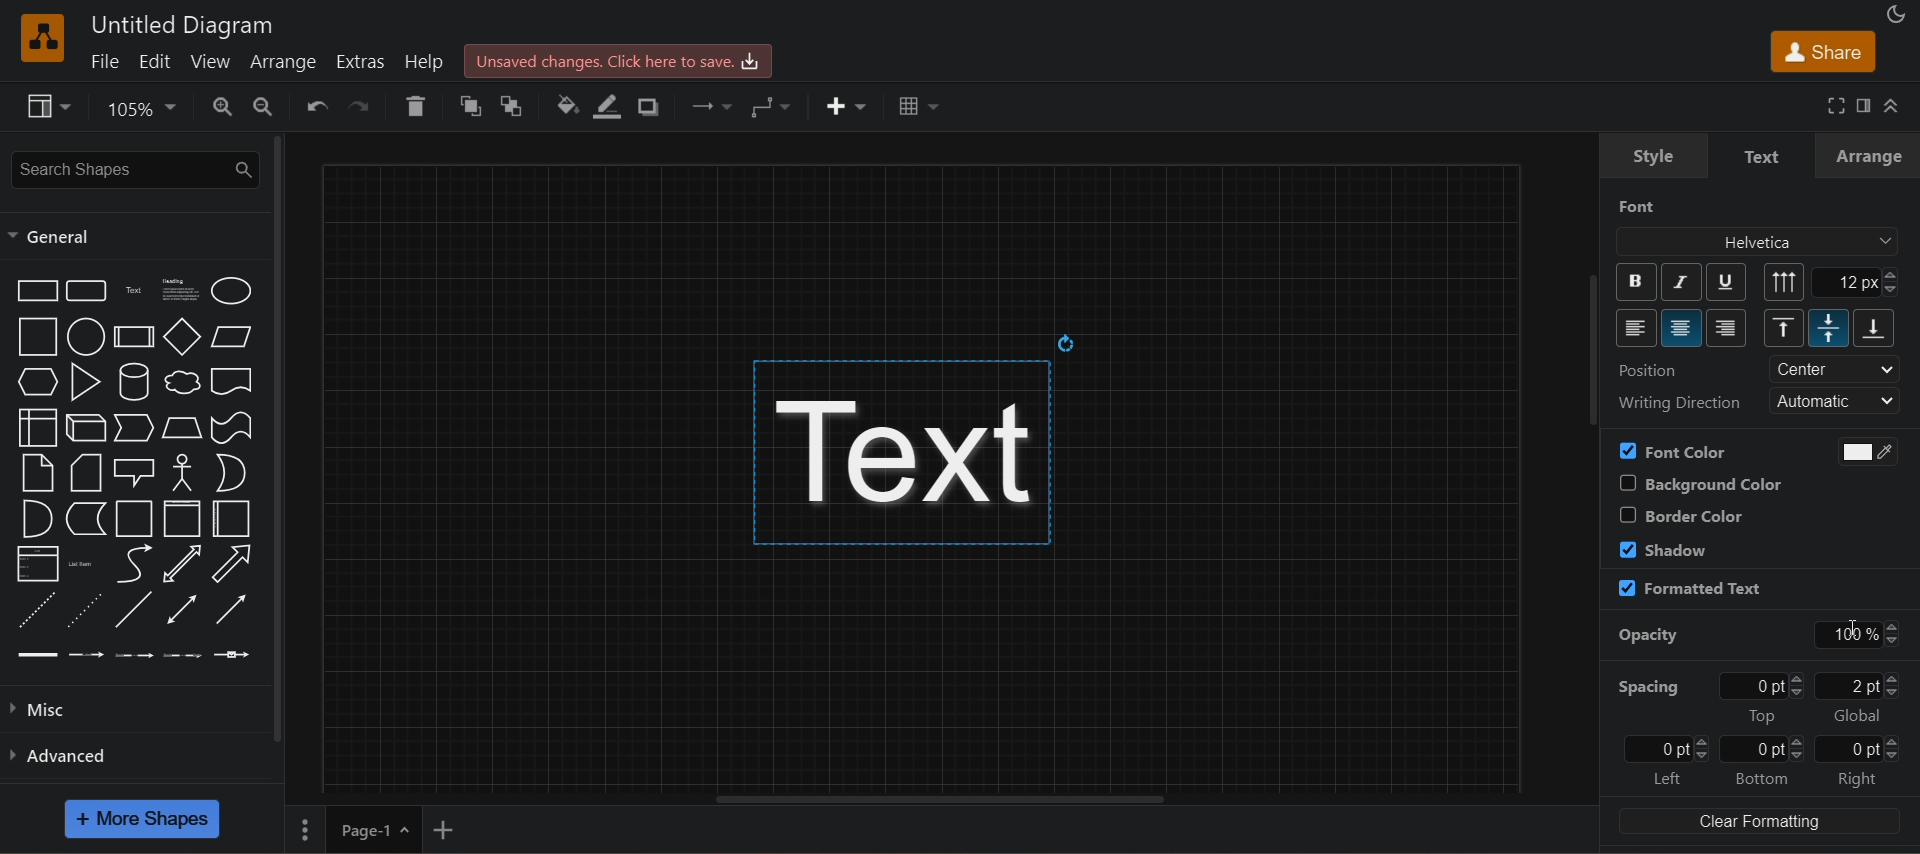 The image size is (1920, 854). I want to click on bottom, so click(1761, 778).